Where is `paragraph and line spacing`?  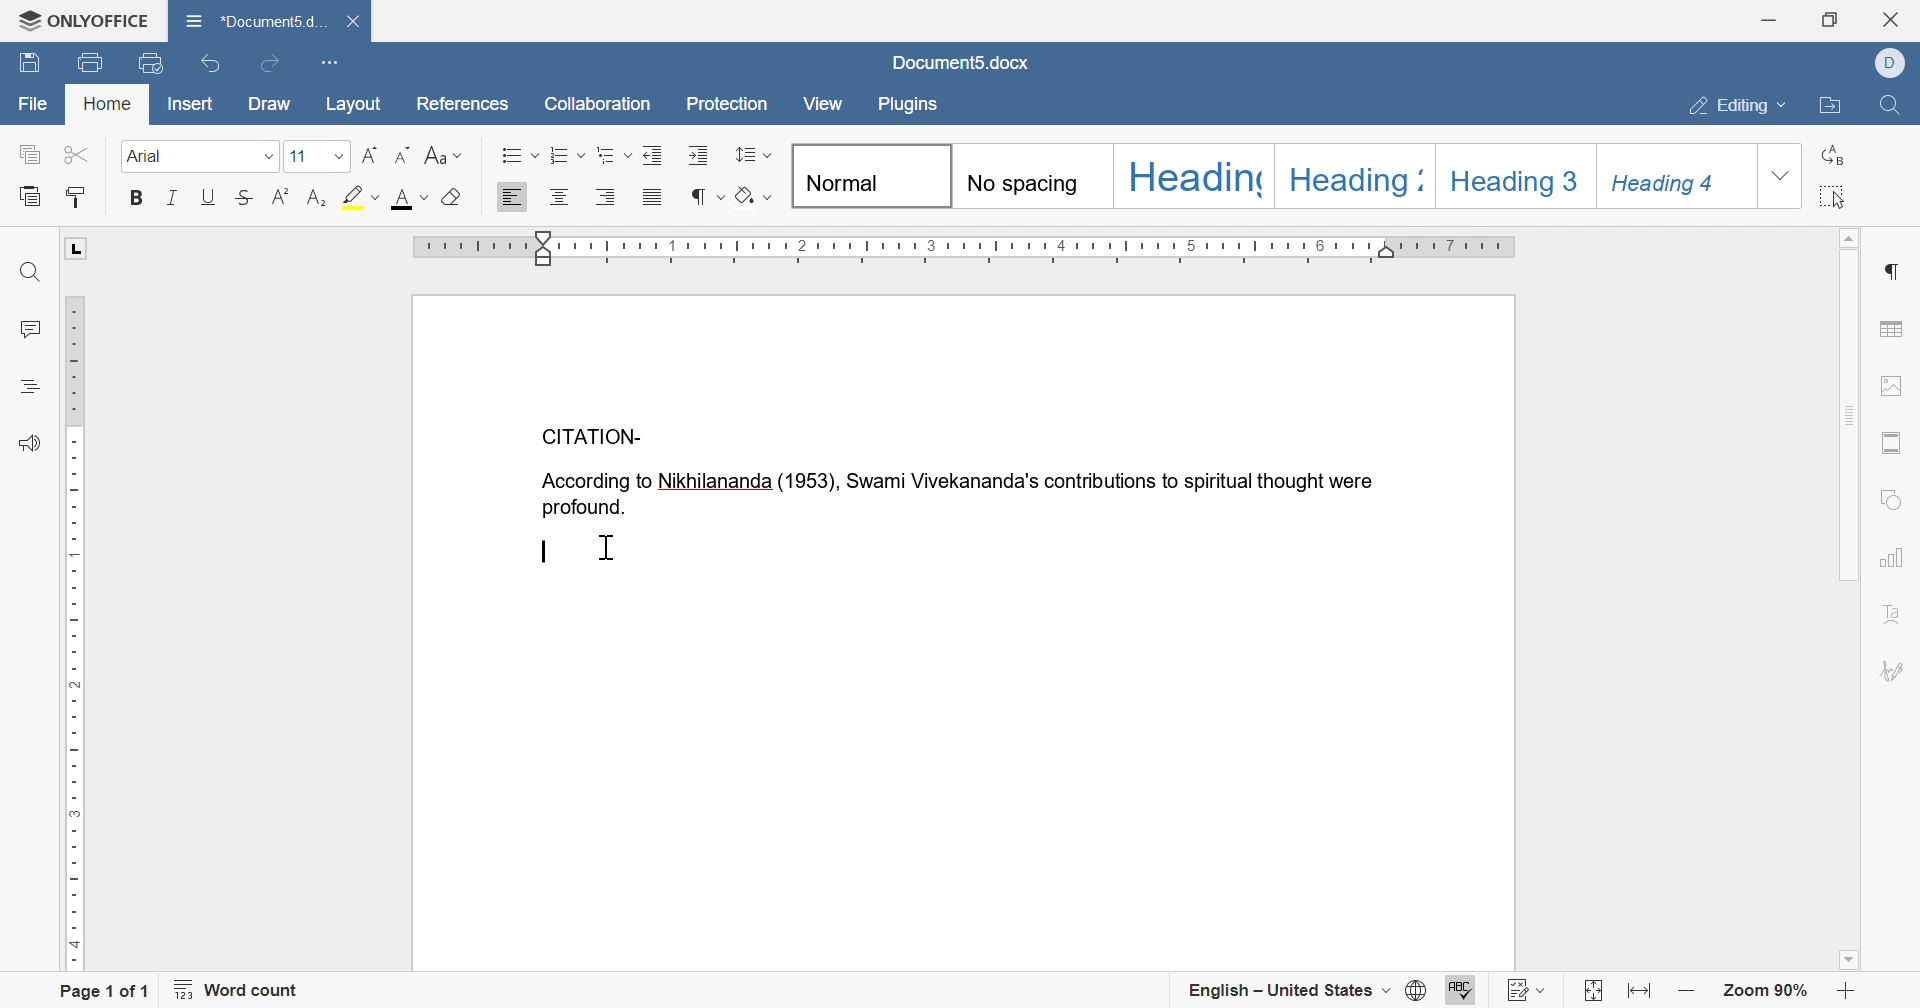
paragraph and line spacing is located at coordinates (753, 154).